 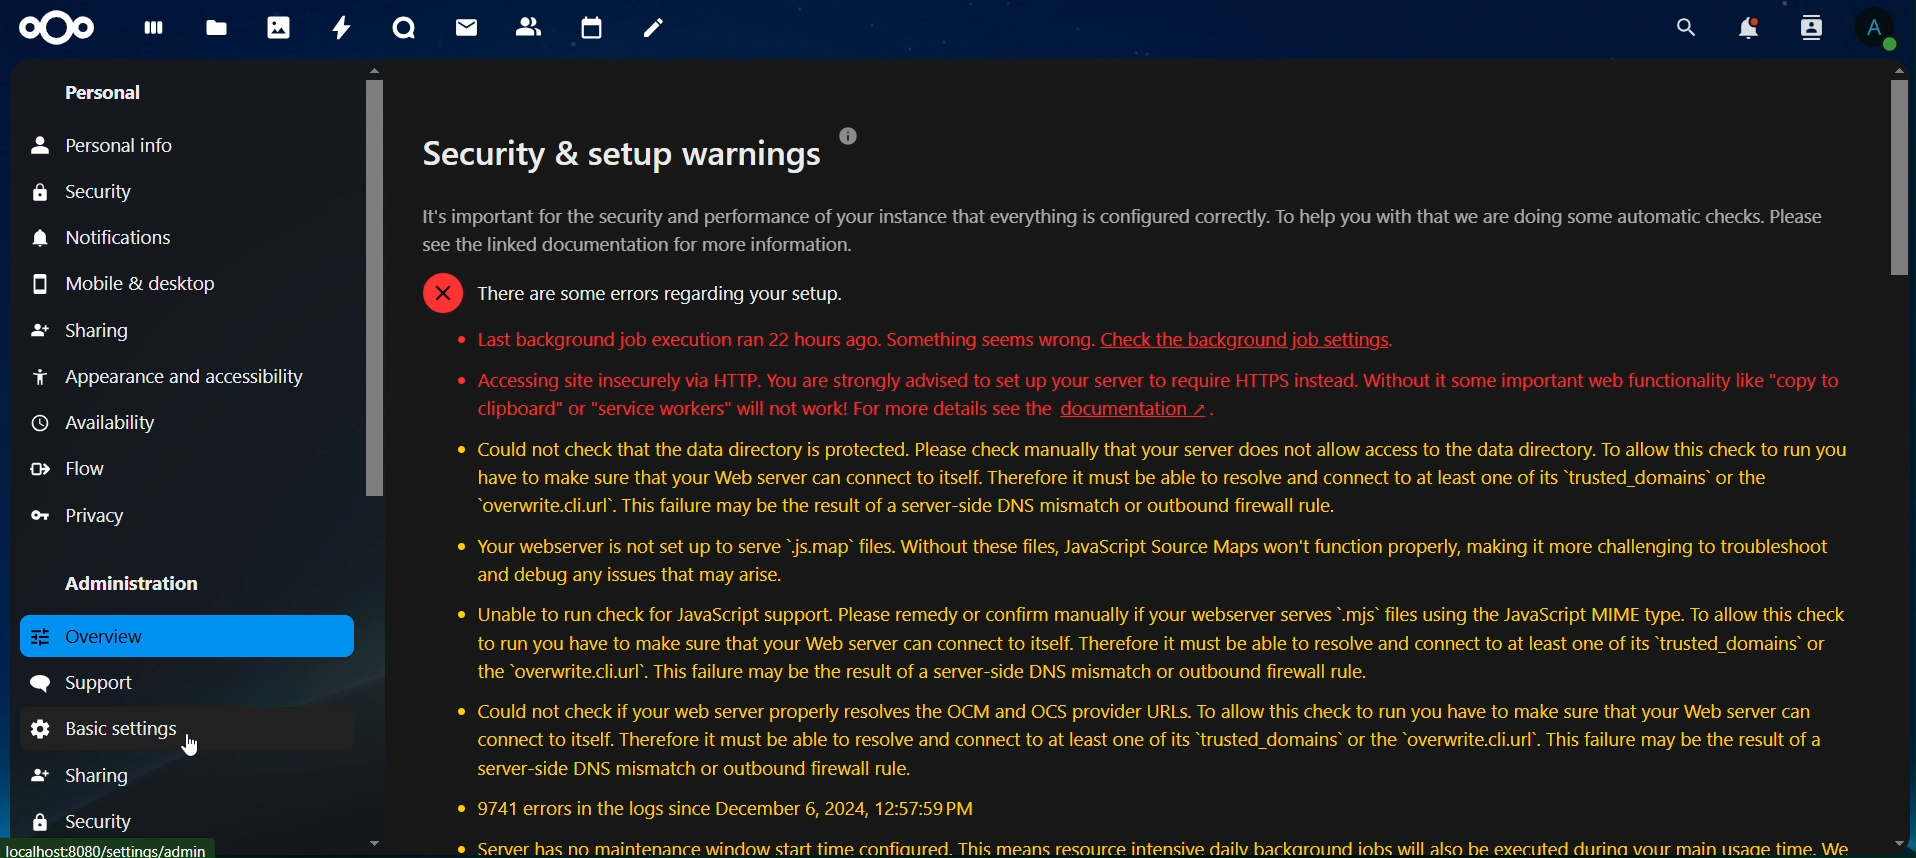 What do you see at coordinates (1682, 27) in the screenshot?
I see `search` at bounding box center [1682, 27].